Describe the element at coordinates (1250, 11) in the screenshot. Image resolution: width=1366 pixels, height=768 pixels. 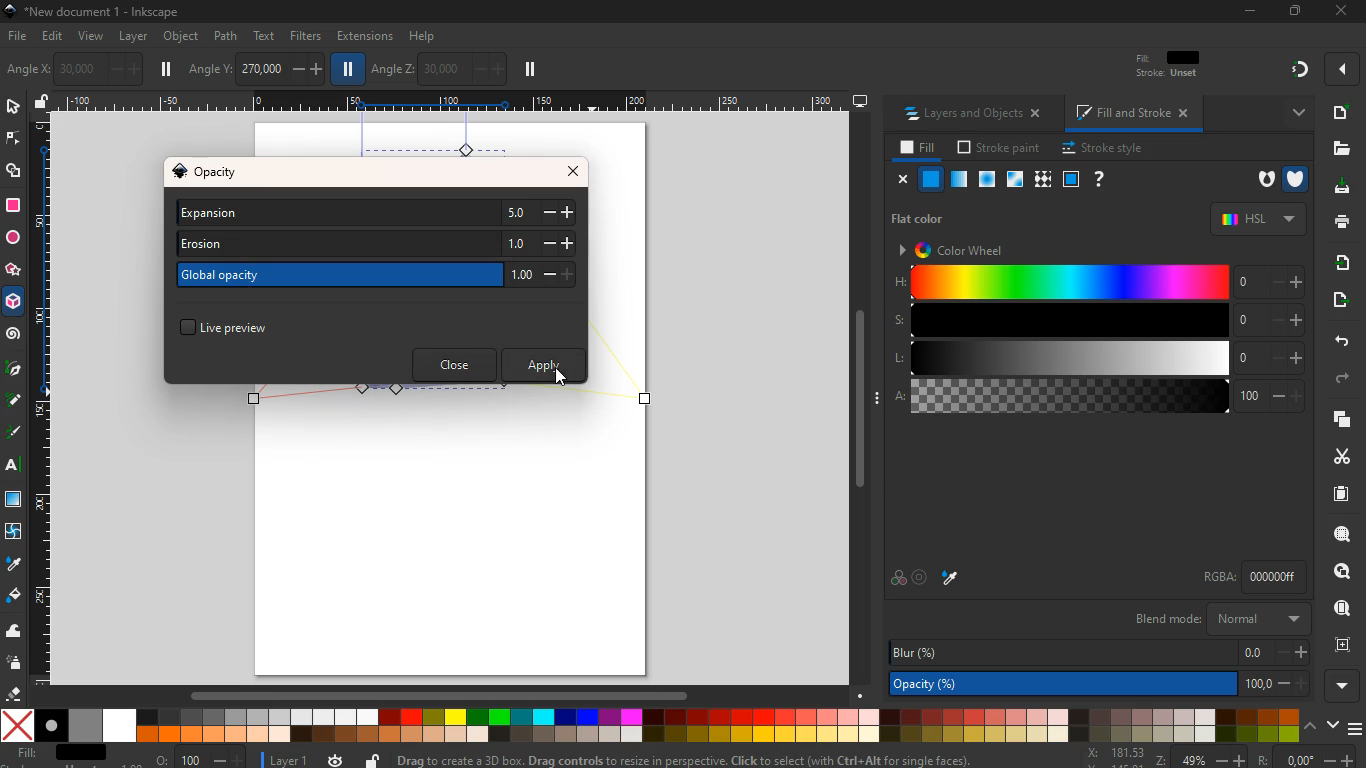
I see `minimize` at that location.